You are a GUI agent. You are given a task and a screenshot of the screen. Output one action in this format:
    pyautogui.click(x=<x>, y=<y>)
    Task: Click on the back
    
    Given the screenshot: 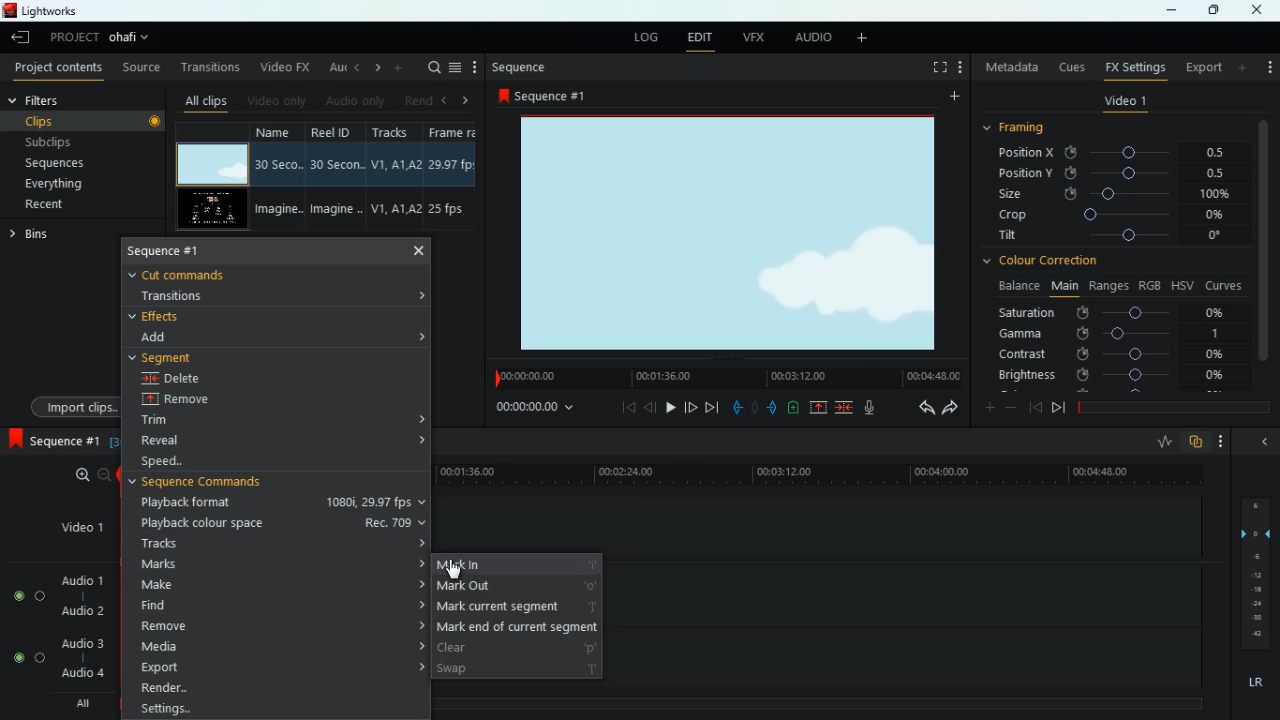 What is the action you would take?
    pyautogui.click(x=919, y=408)
    